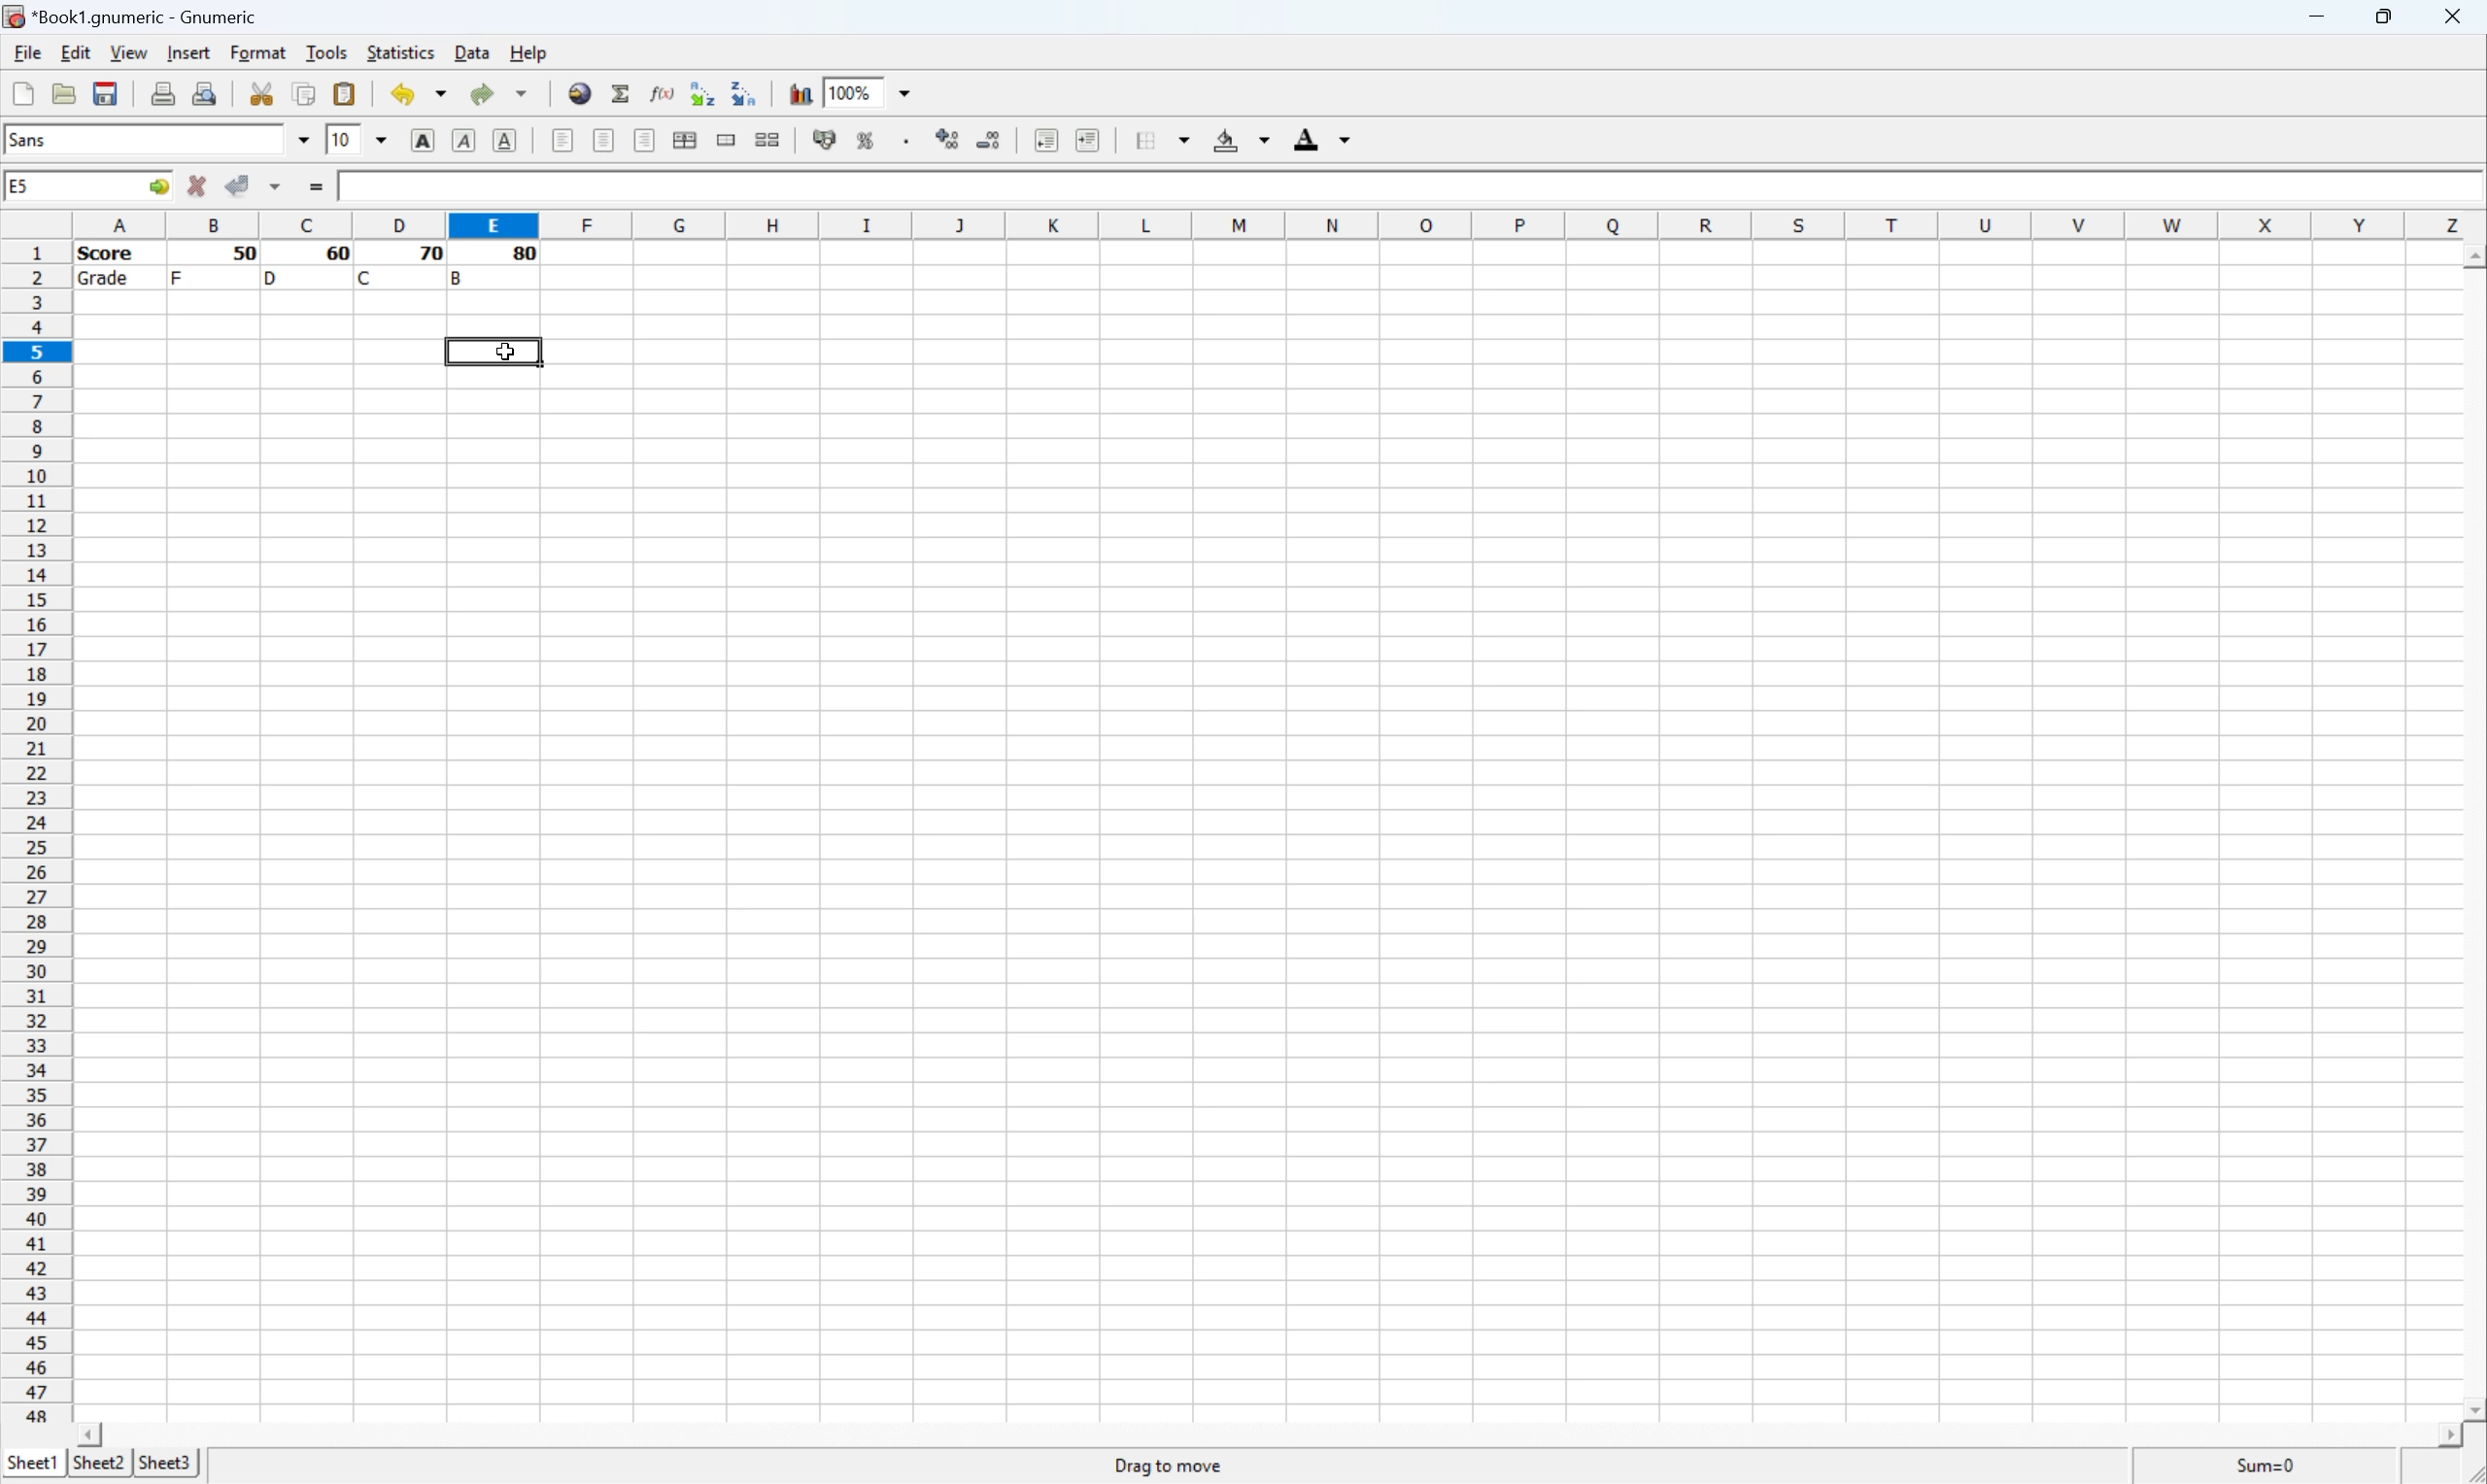  What do you see at coordinates (854, 92) in the screenshot?
I see `100%` at bounding box center [854, 92].